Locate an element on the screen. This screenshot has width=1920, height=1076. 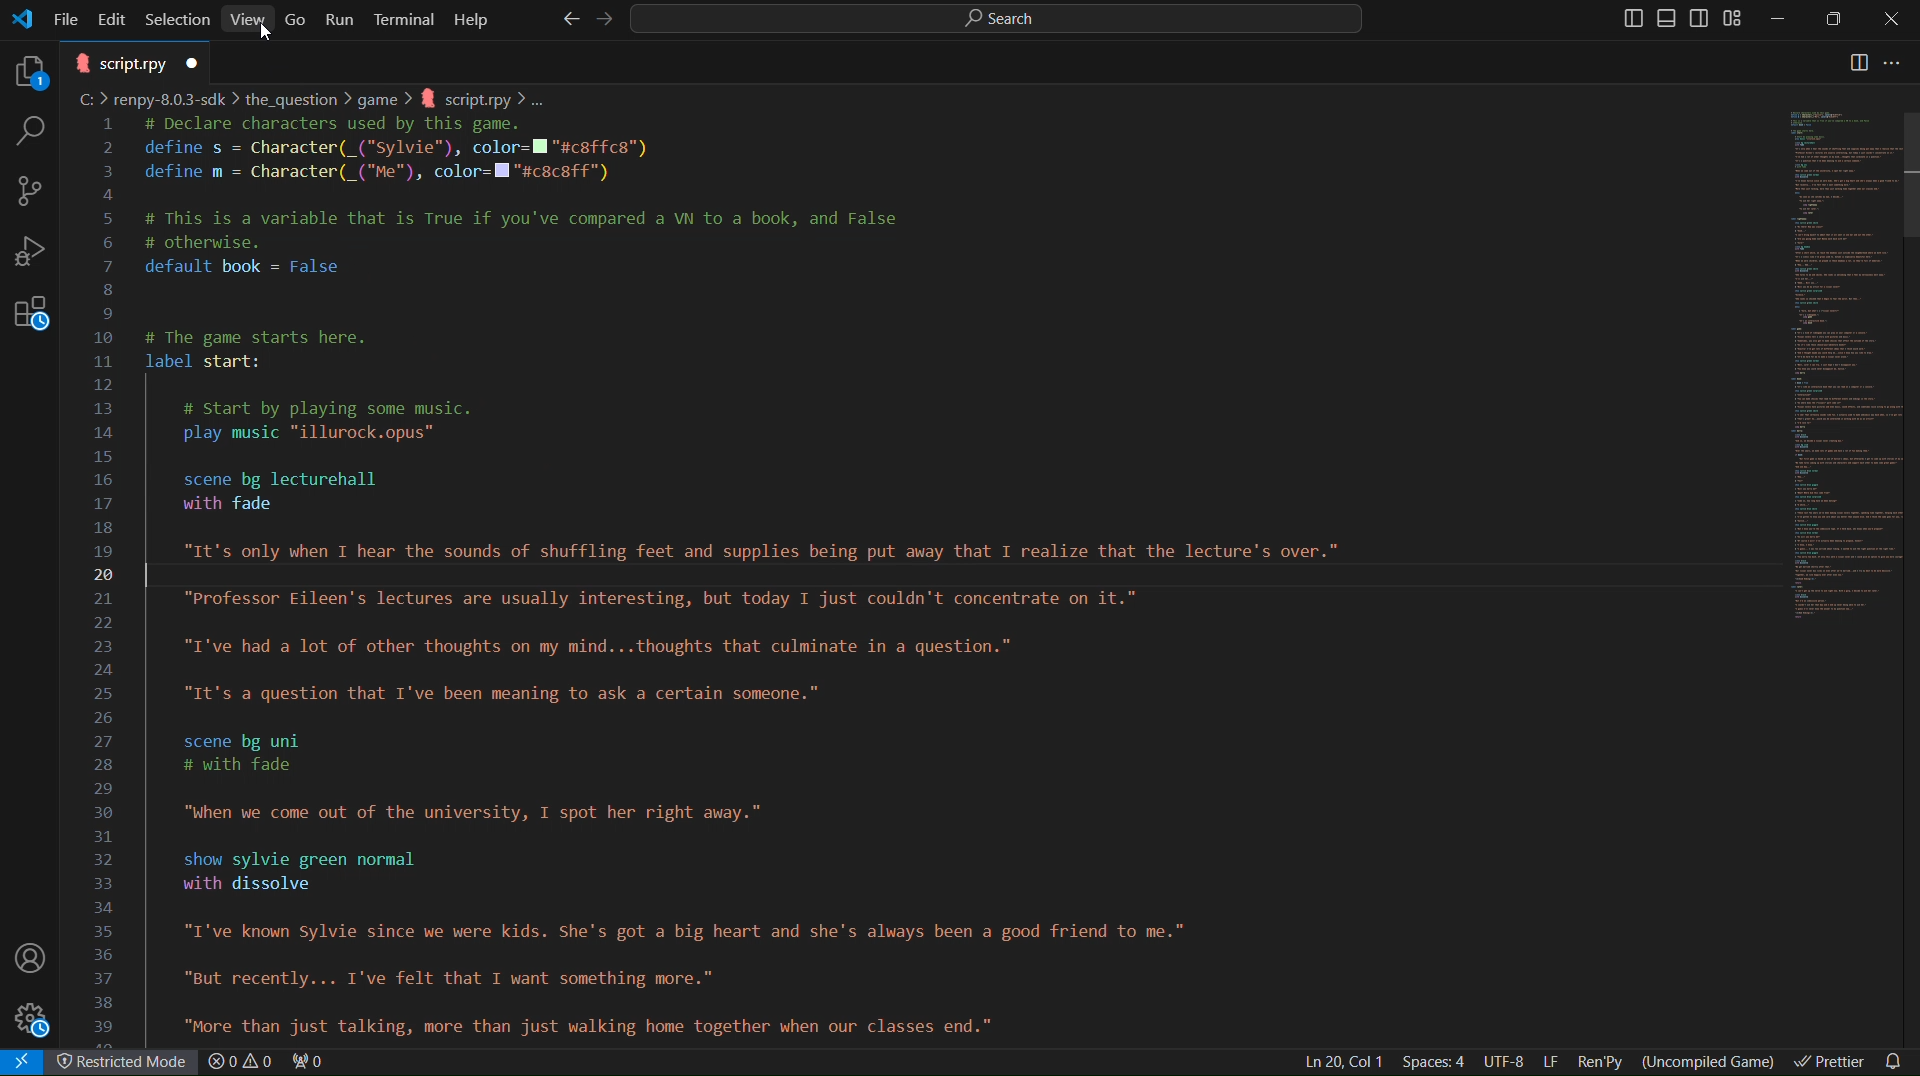
Customize Layout is located at coordinates (1739, 21).